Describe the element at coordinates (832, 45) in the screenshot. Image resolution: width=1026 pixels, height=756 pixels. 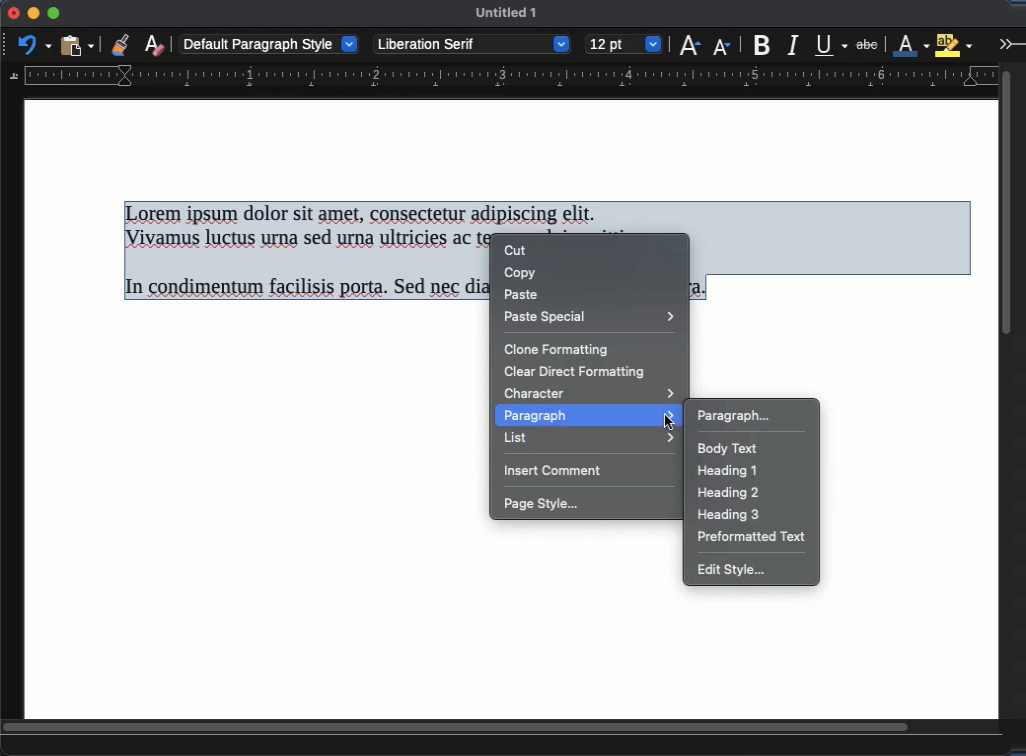
I see `underline ` at that location.